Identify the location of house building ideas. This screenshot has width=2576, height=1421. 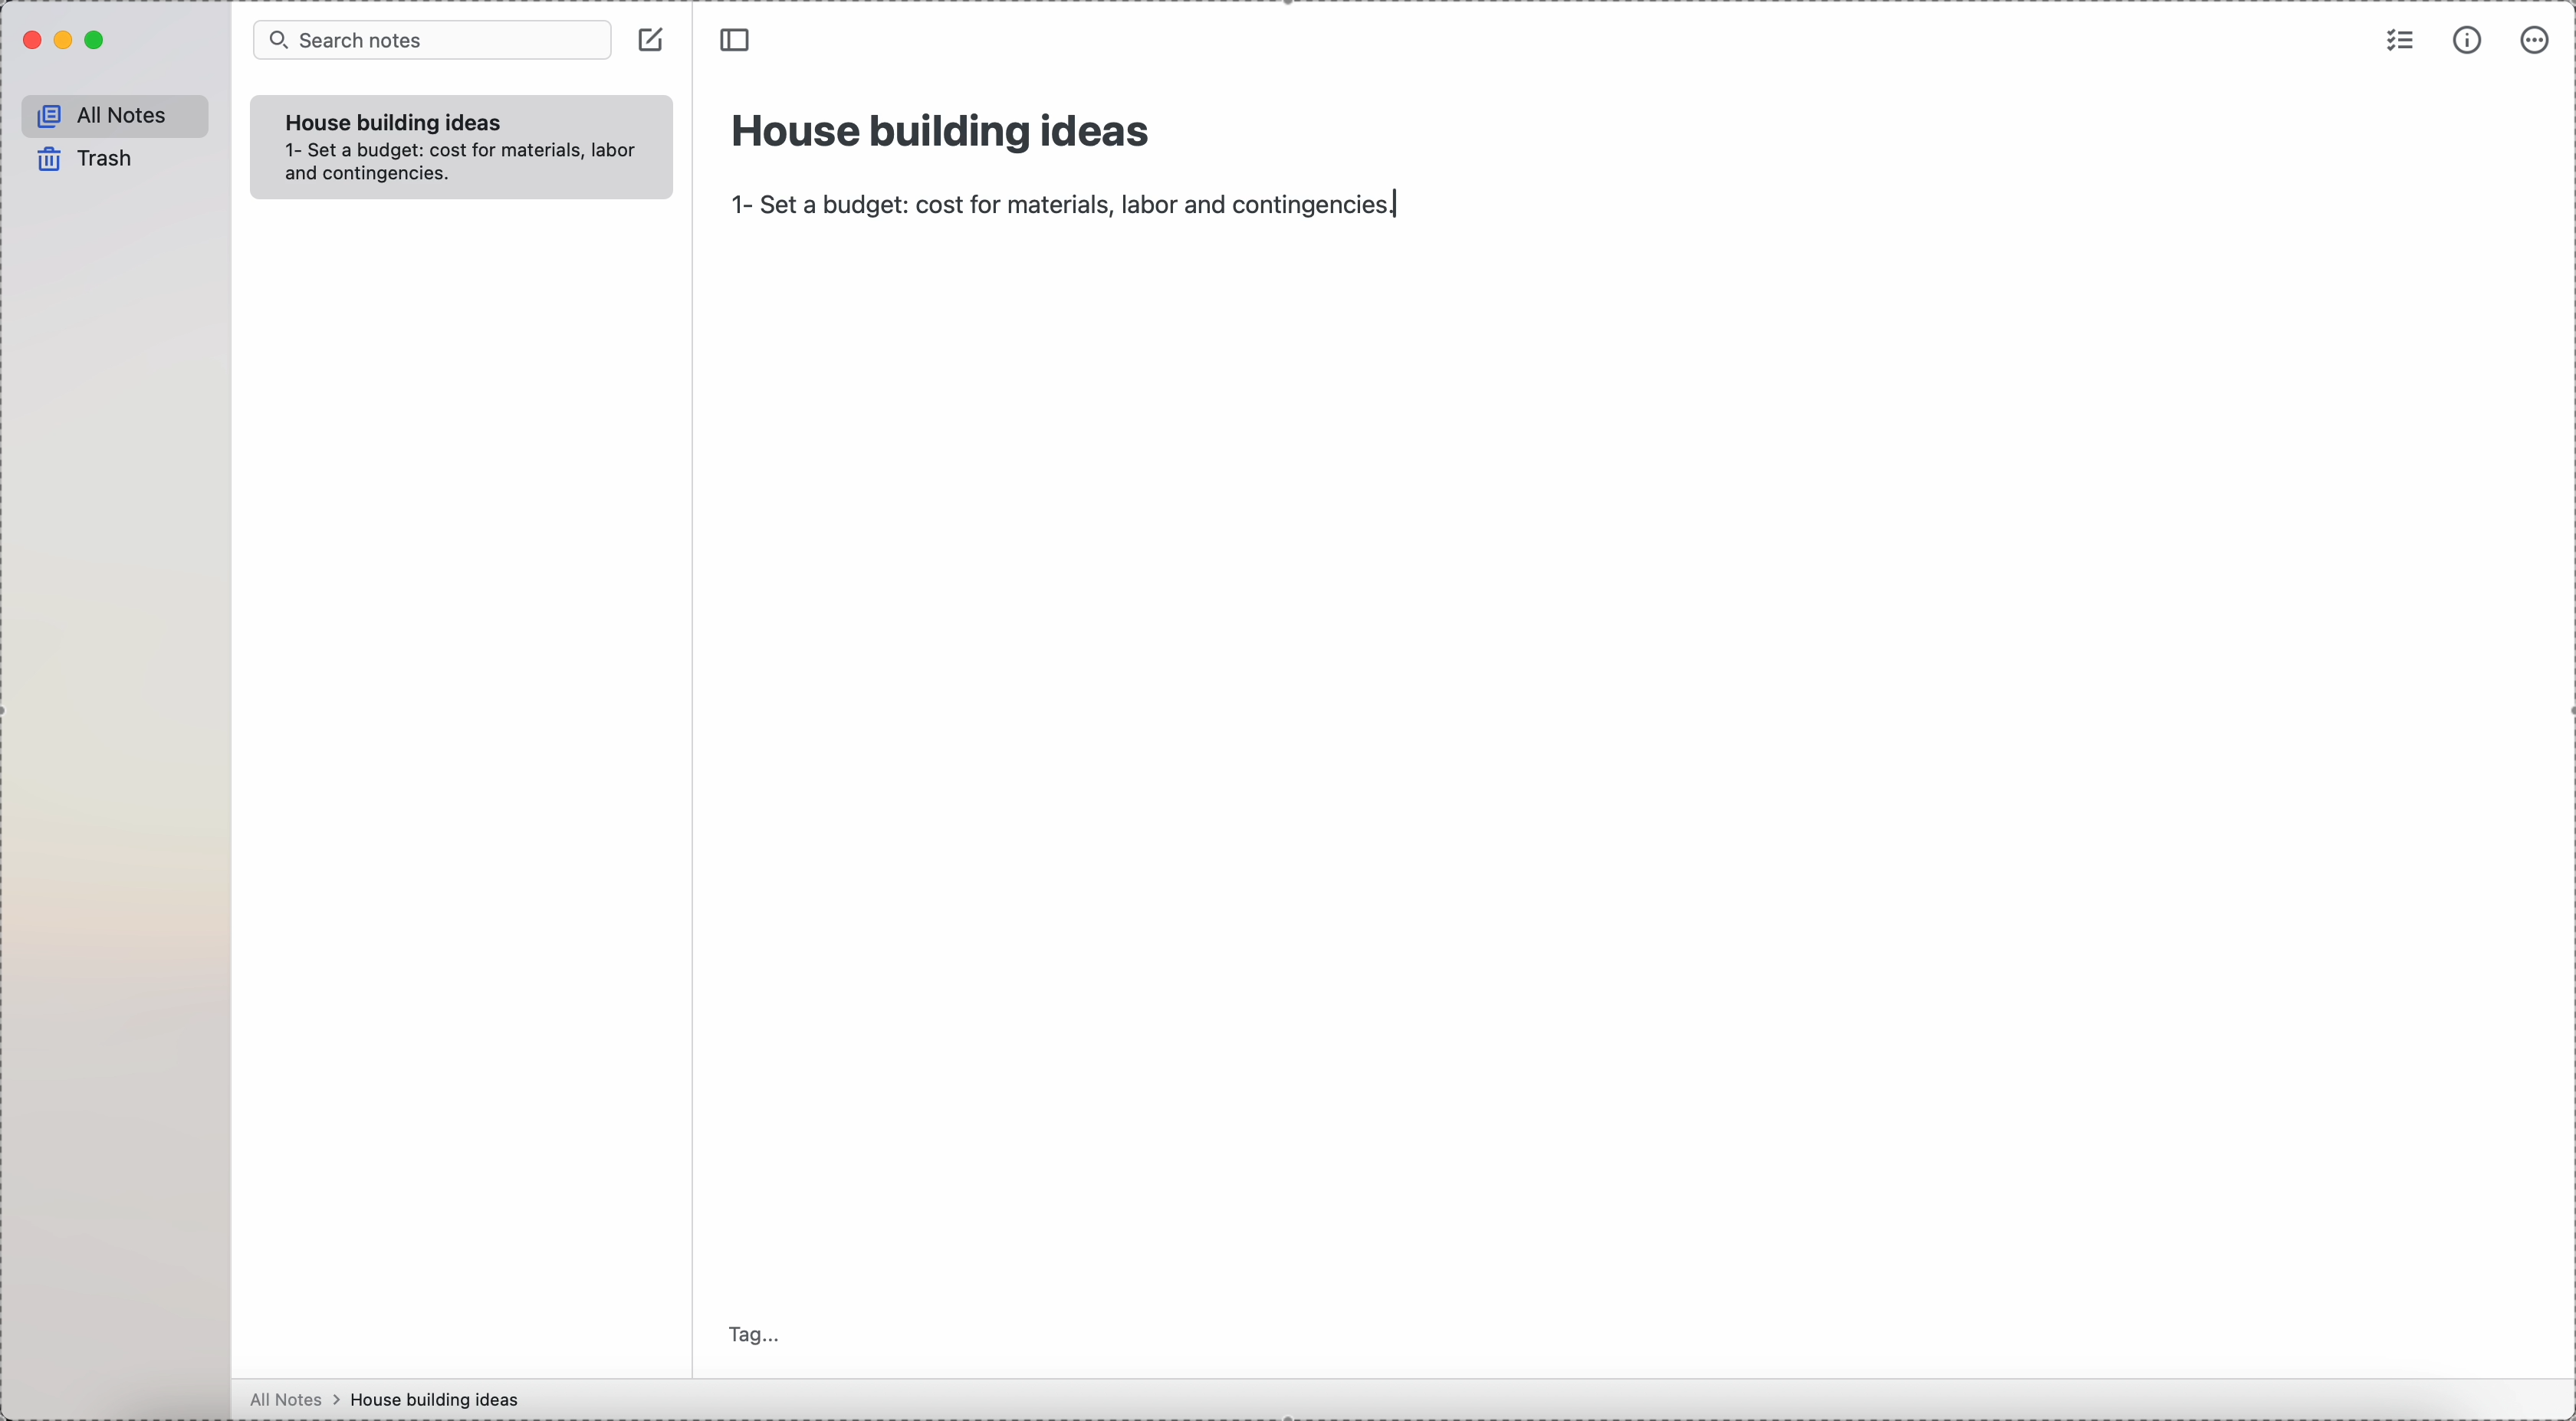
(395, 124).